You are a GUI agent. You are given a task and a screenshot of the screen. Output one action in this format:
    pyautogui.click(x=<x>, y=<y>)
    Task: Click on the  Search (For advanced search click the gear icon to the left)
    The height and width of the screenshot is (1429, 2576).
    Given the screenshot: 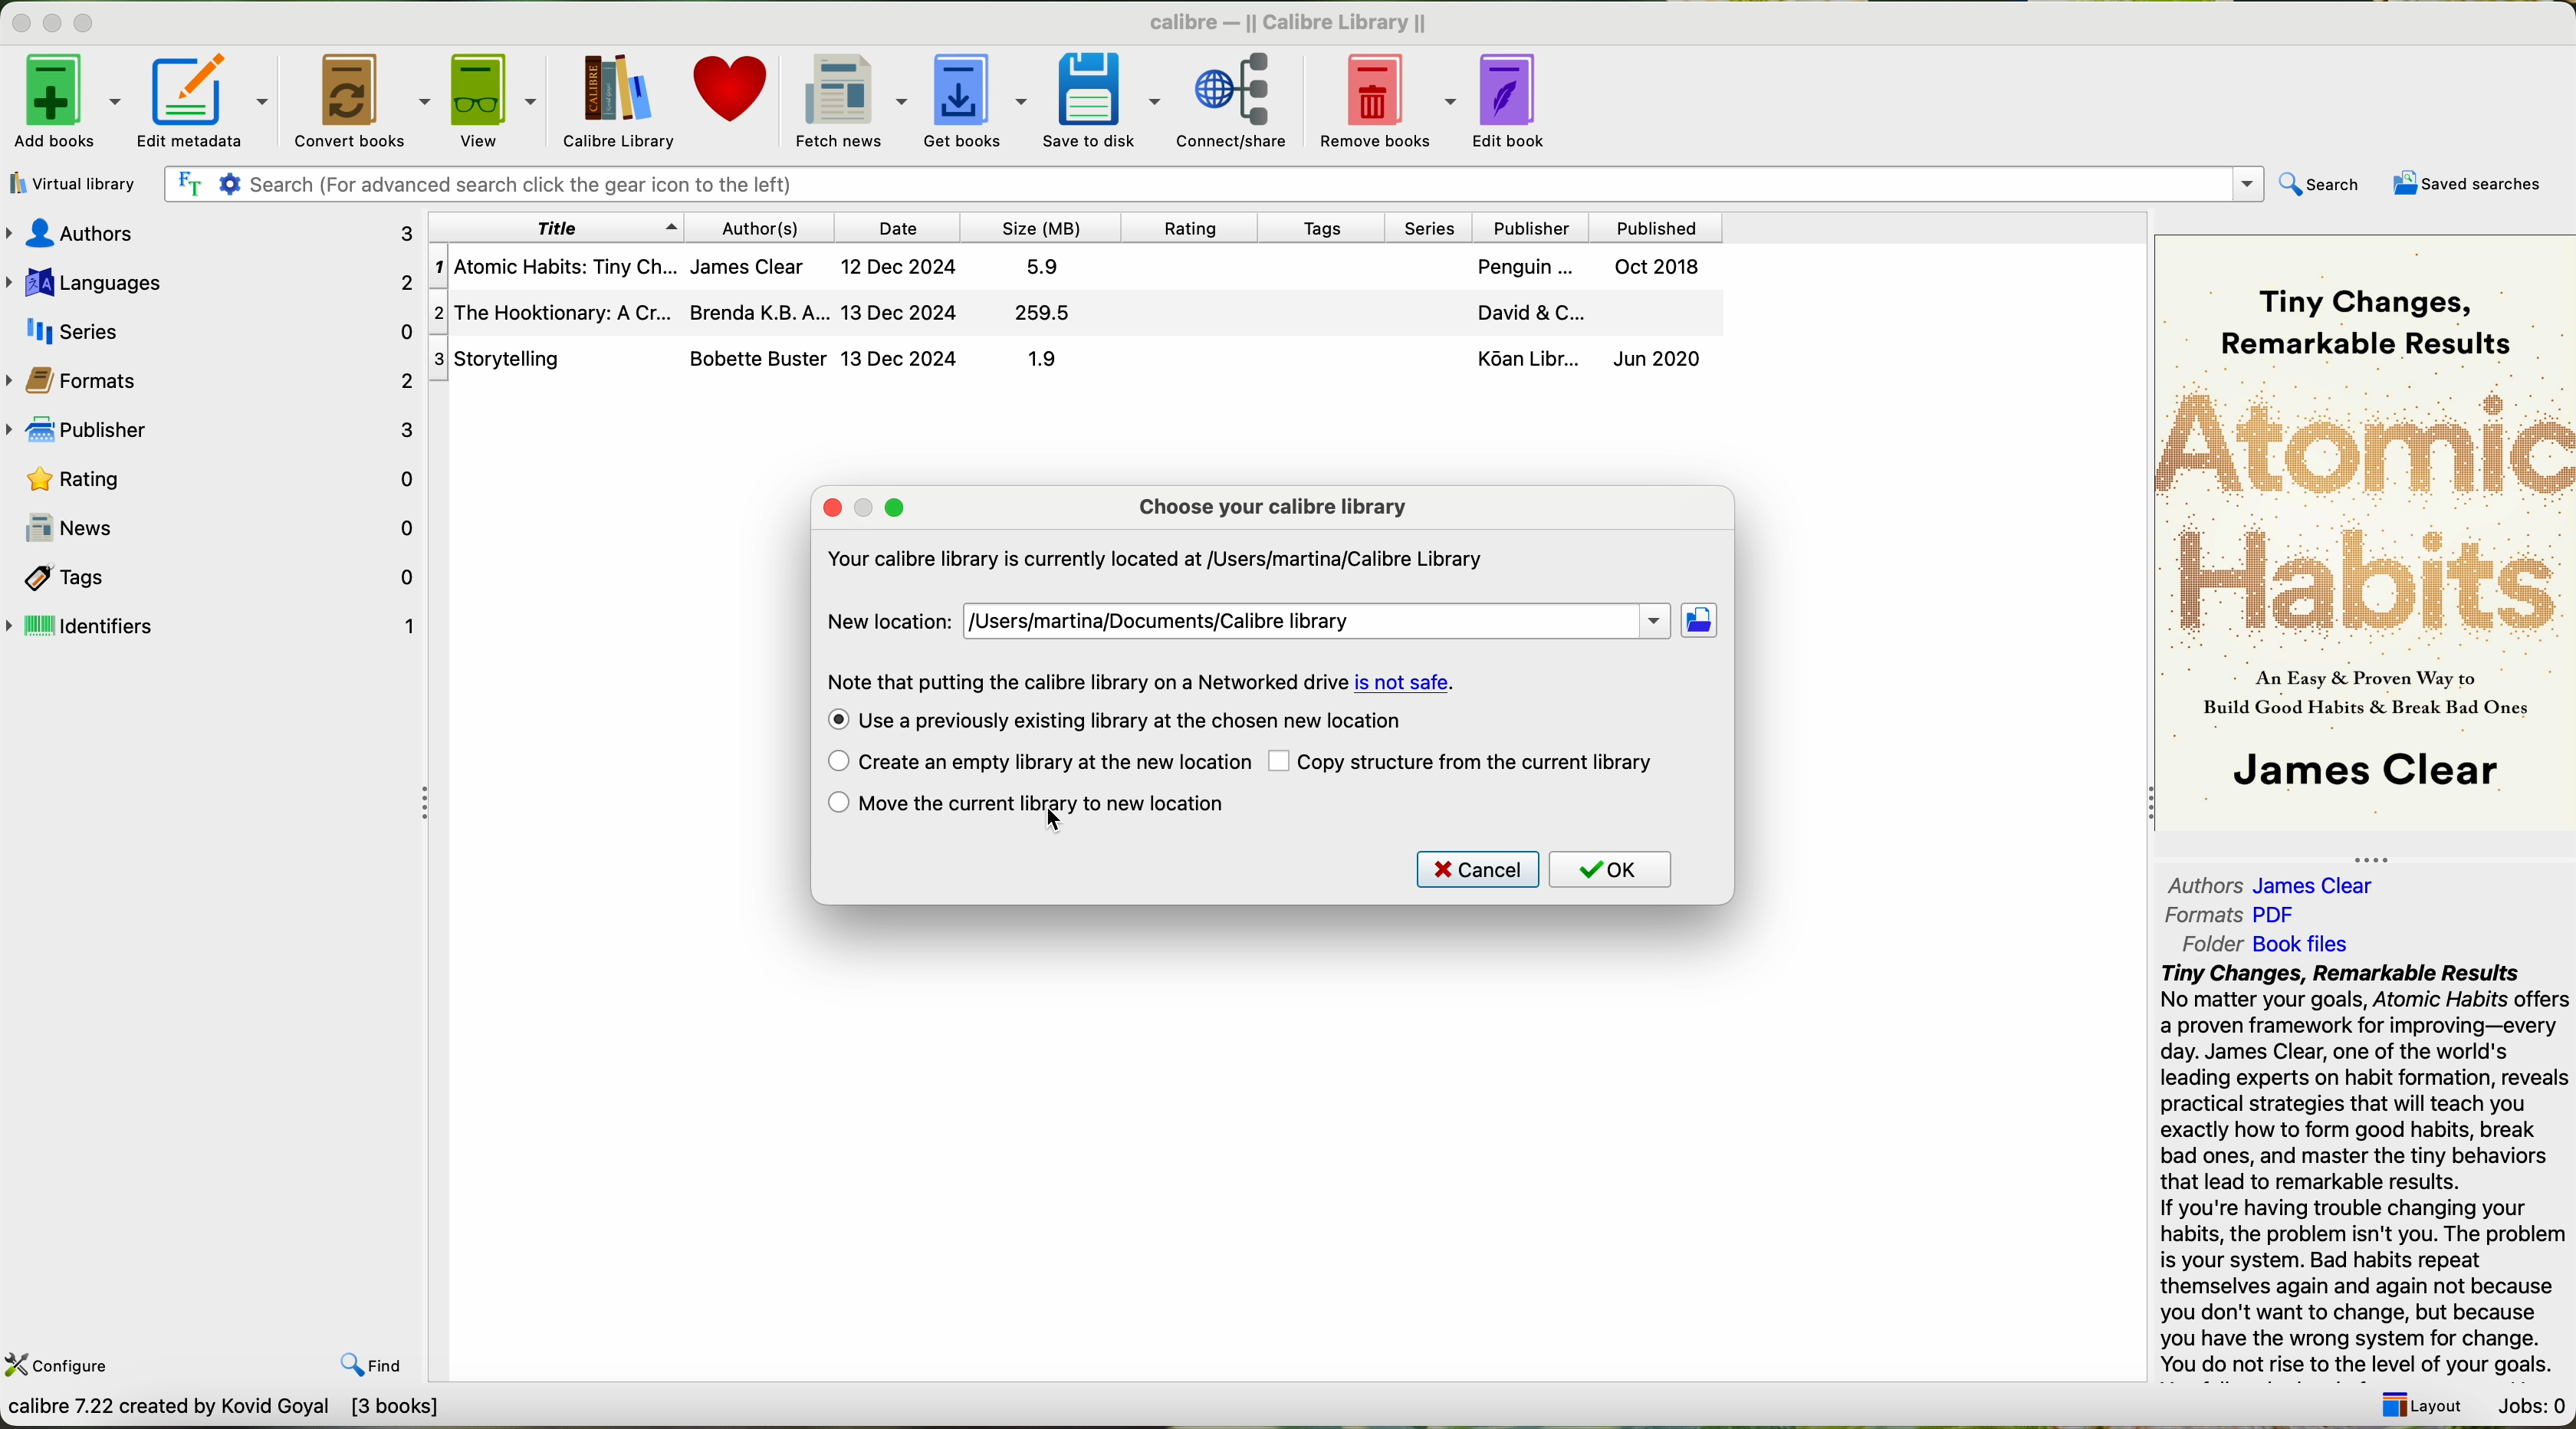 What is the action you would take?
    pyautogui.click(x=1218, y=186)
    